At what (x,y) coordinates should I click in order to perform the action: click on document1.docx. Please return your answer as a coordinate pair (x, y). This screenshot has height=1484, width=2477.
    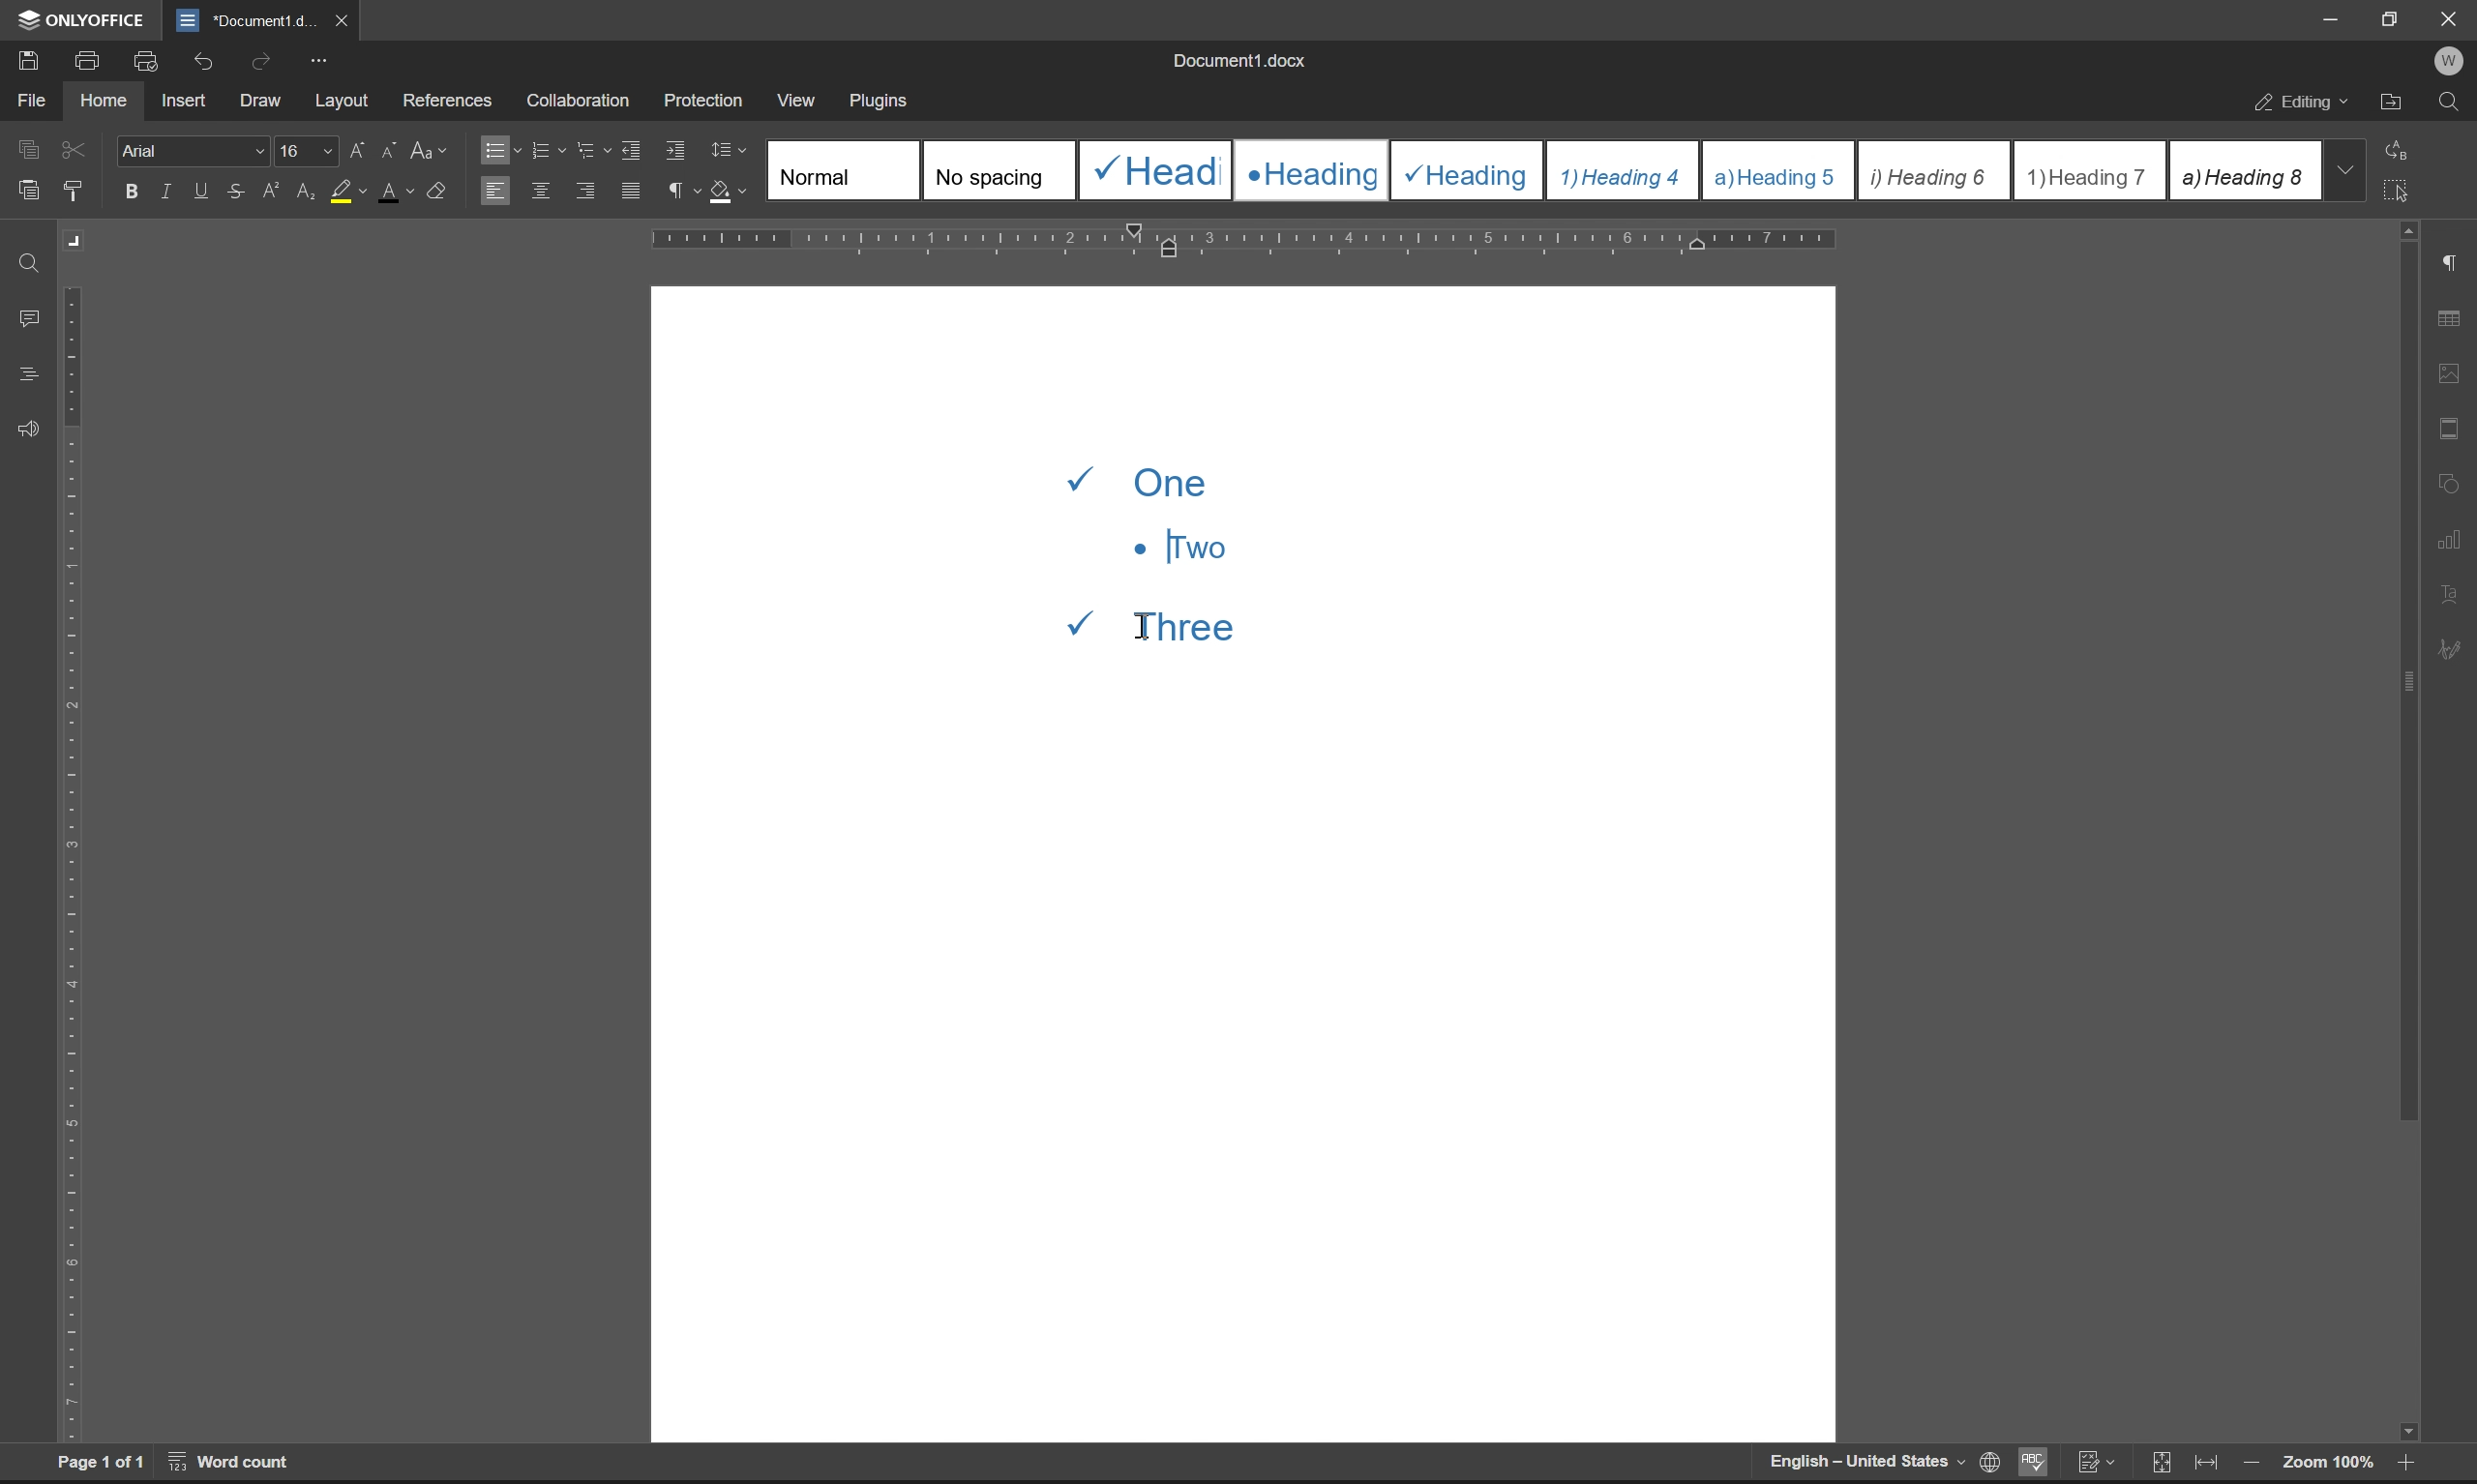
    Looking at the image, I should click on (1237, 60).